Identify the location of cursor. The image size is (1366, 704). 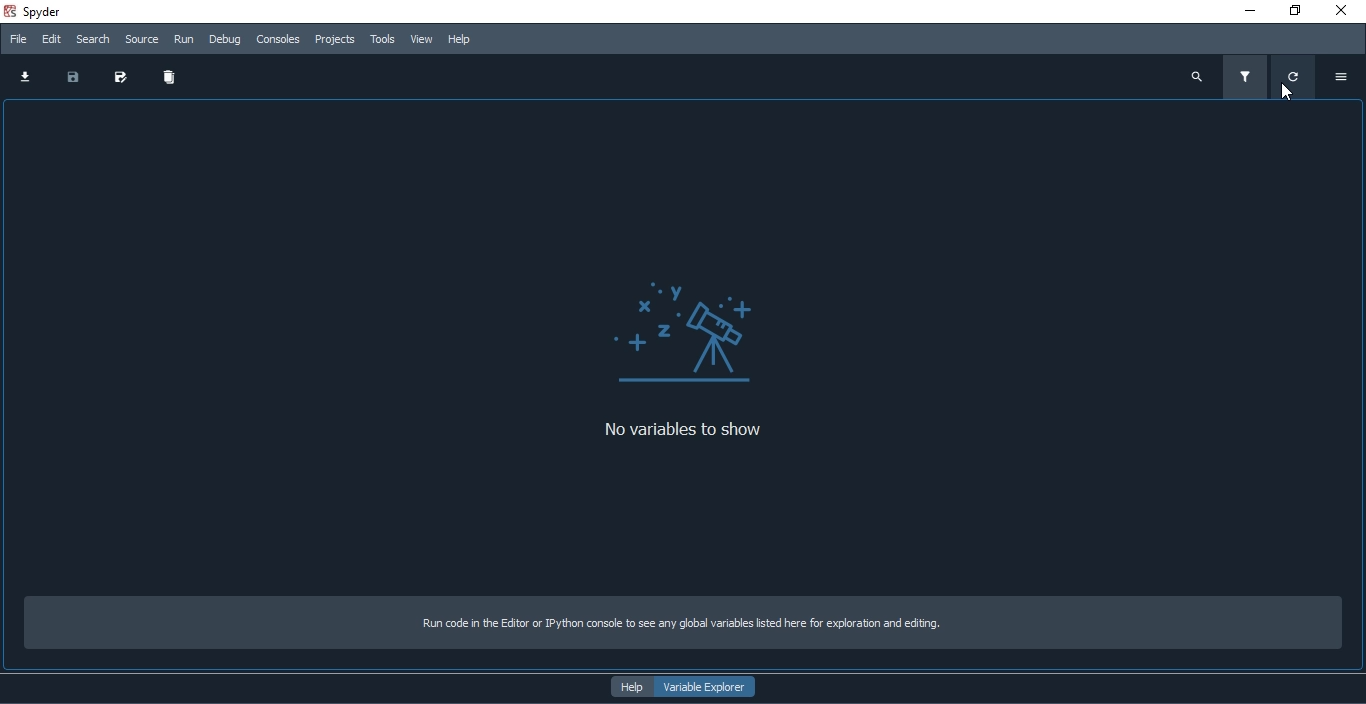
(1296, 90).